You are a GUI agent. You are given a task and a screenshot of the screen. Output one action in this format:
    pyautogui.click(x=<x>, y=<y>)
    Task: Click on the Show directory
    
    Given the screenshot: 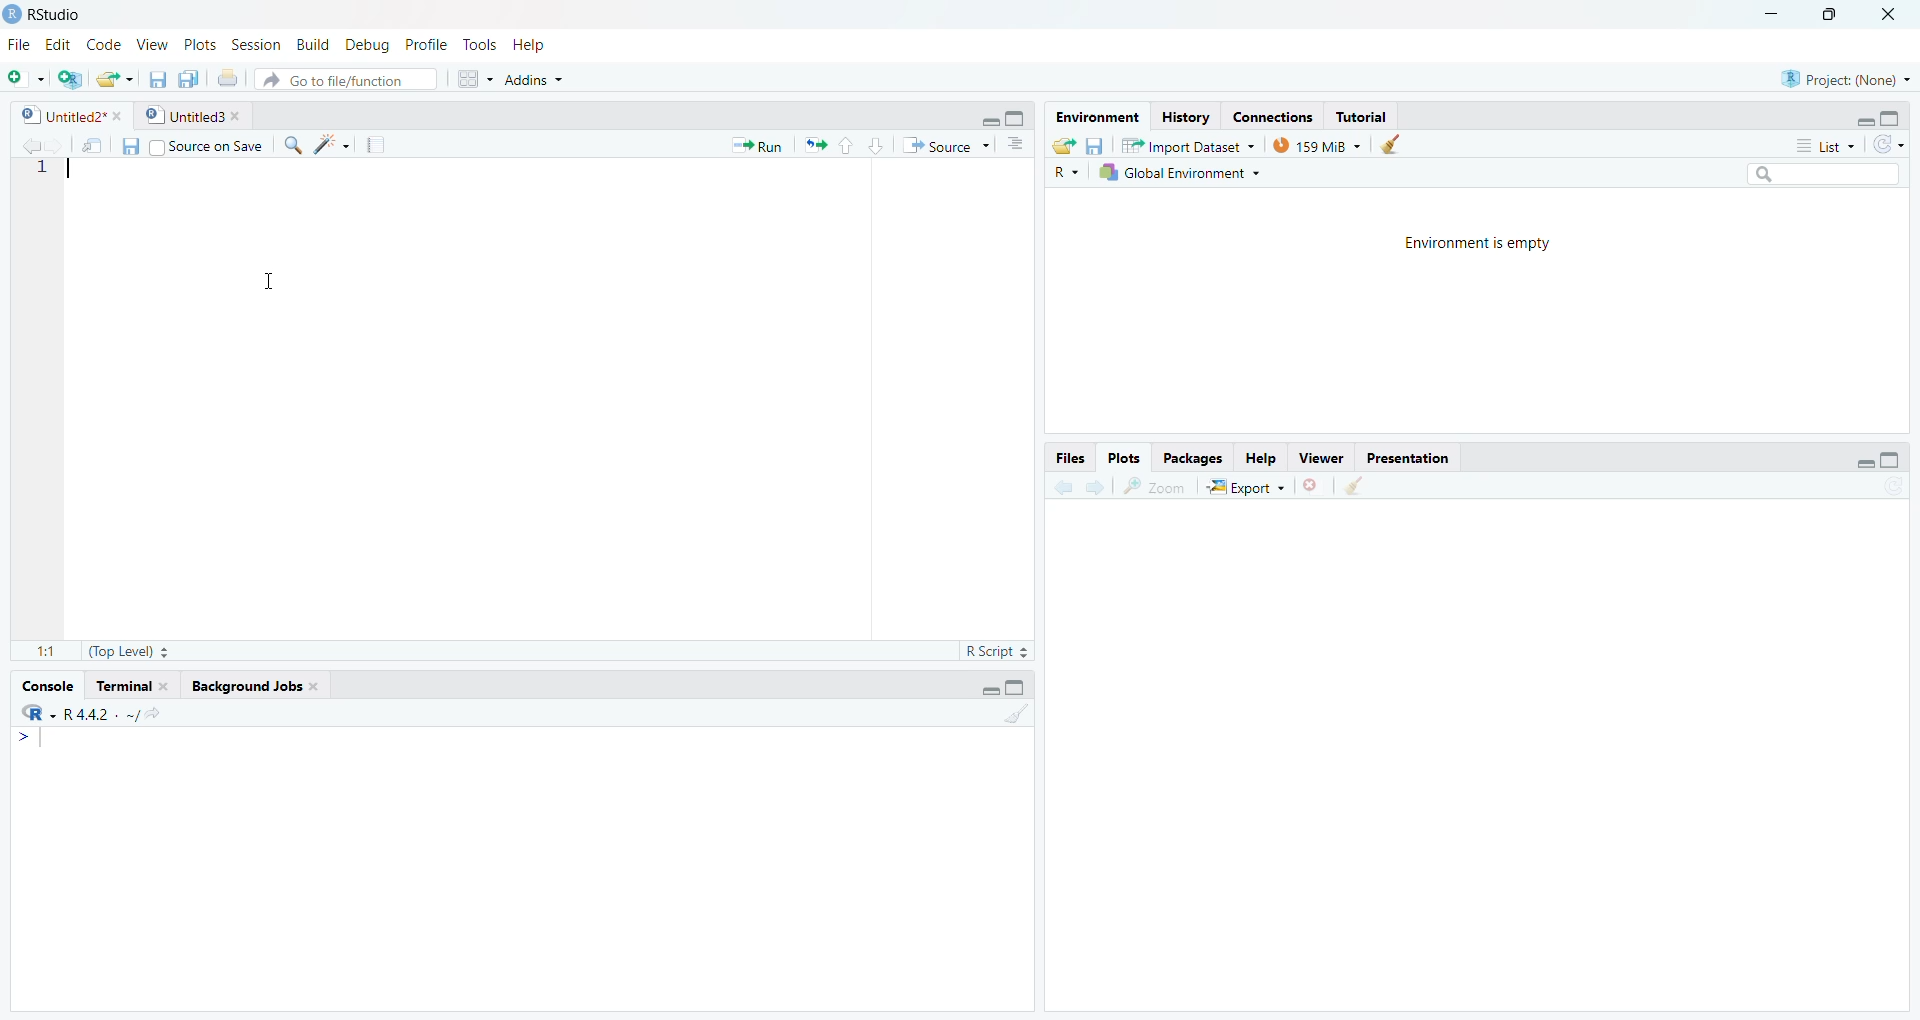 What is the action you would take?
    pyautogui.click(x=153, y=715)
    